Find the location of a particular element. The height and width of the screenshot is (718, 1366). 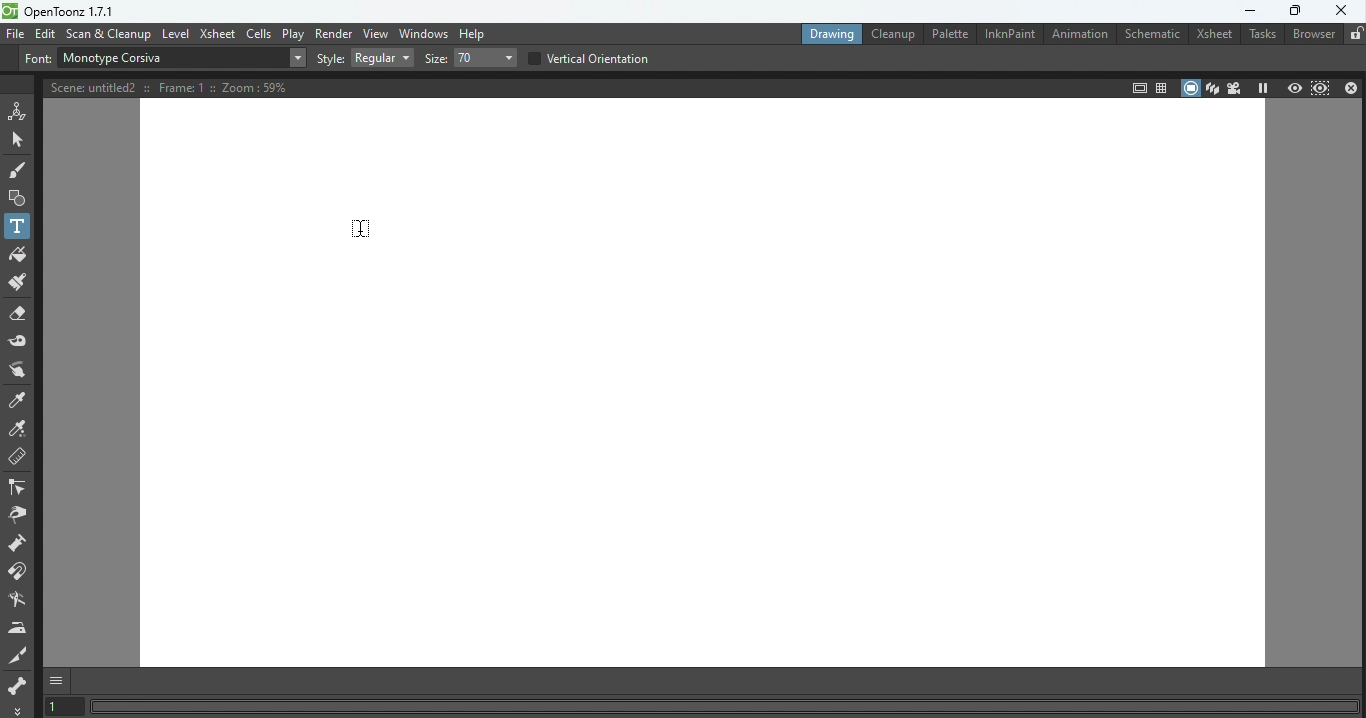

Eraser tool is located at coordinates (18, 312).